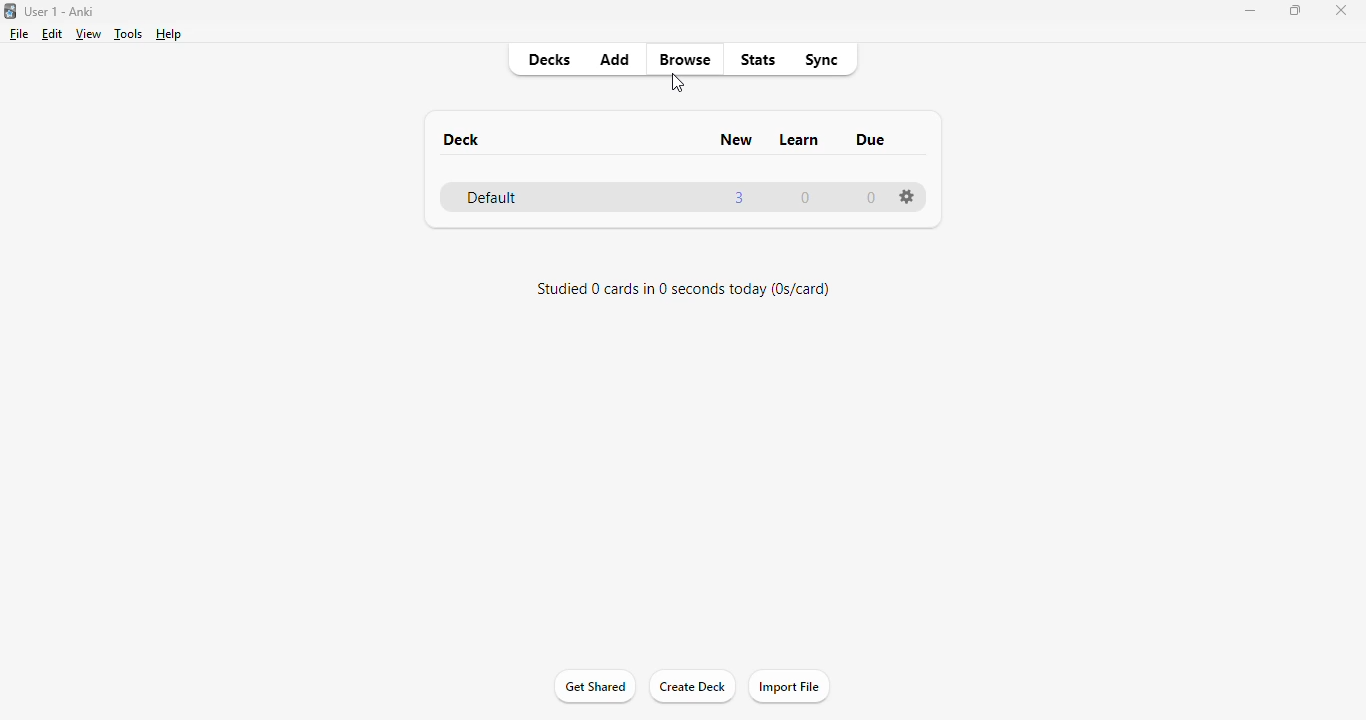 The width and height of the screenshot is (1366, 720). Describe the element at coordinates (684, 60) in the screenshot. I see `browse` at that location.